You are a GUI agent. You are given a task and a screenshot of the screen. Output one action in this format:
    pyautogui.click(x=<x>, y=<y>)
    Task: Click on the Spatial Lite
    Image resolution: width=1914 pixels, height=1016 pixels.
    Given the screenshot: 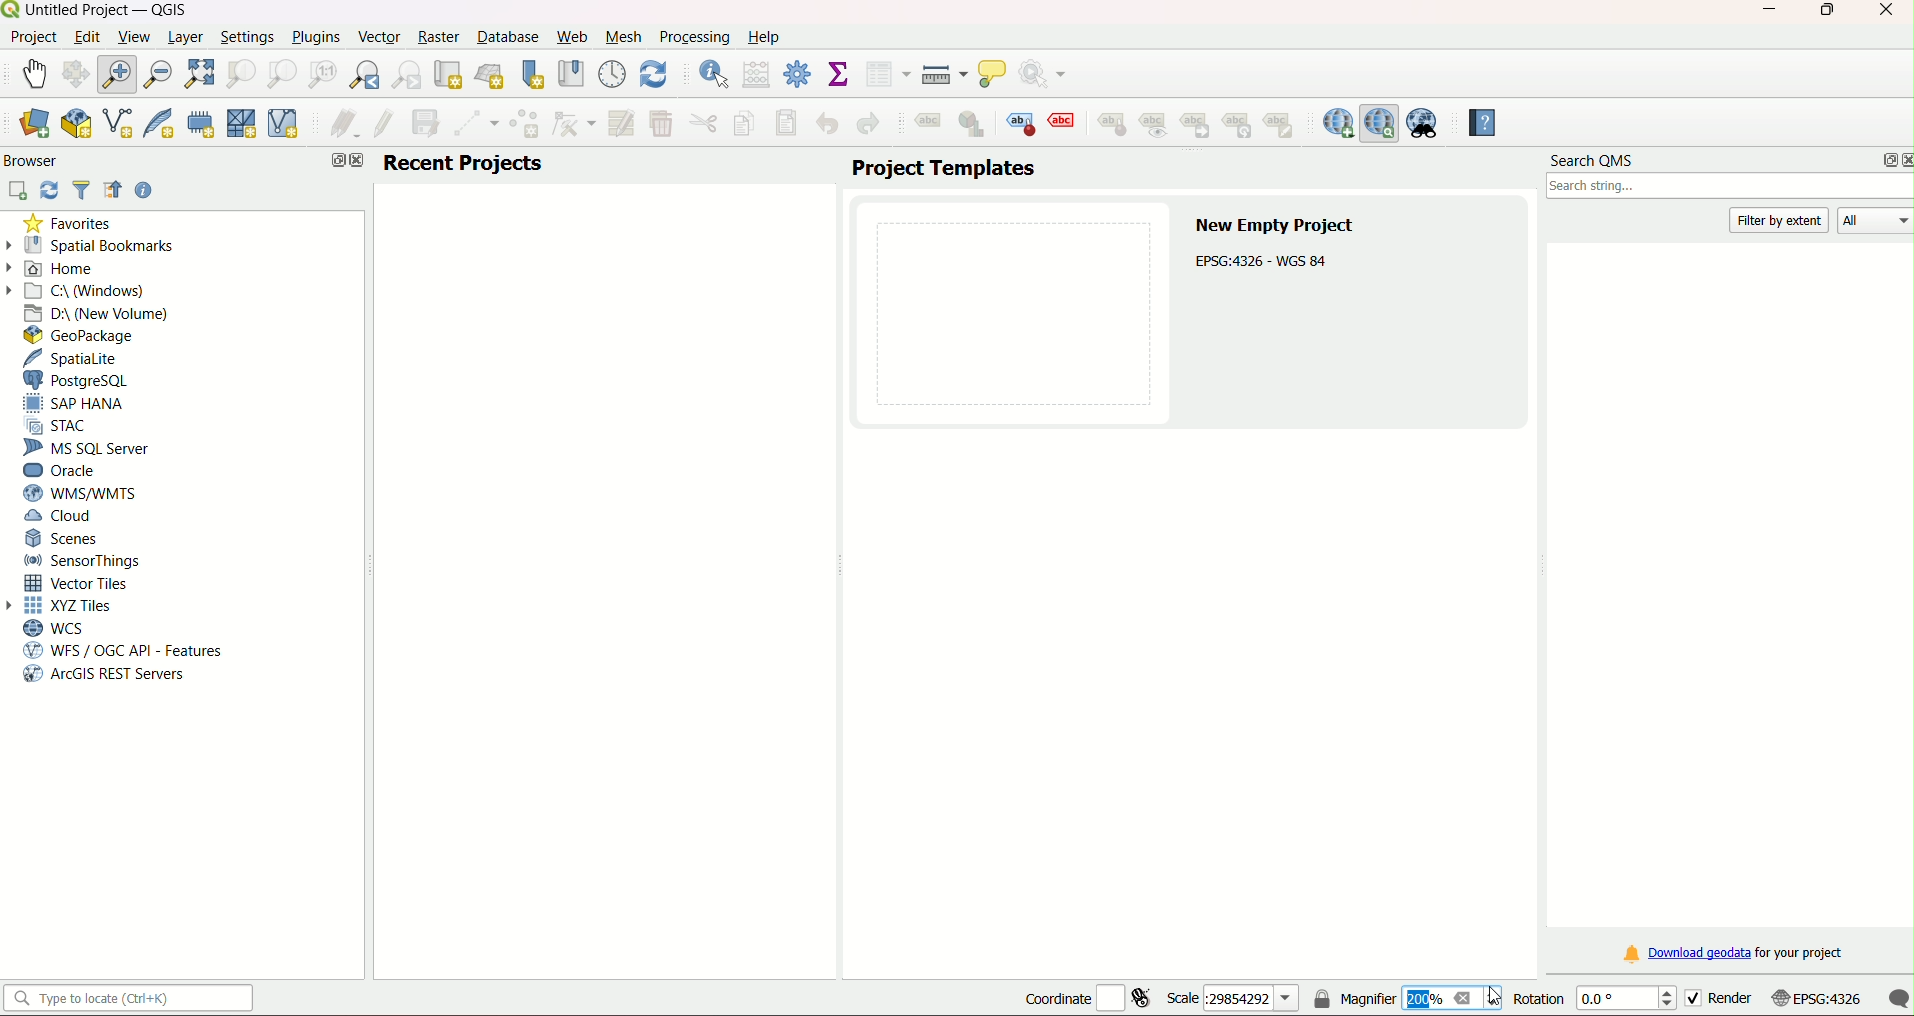 What is the action you would take?
    pyautogui.click(x=81, y=358)
    